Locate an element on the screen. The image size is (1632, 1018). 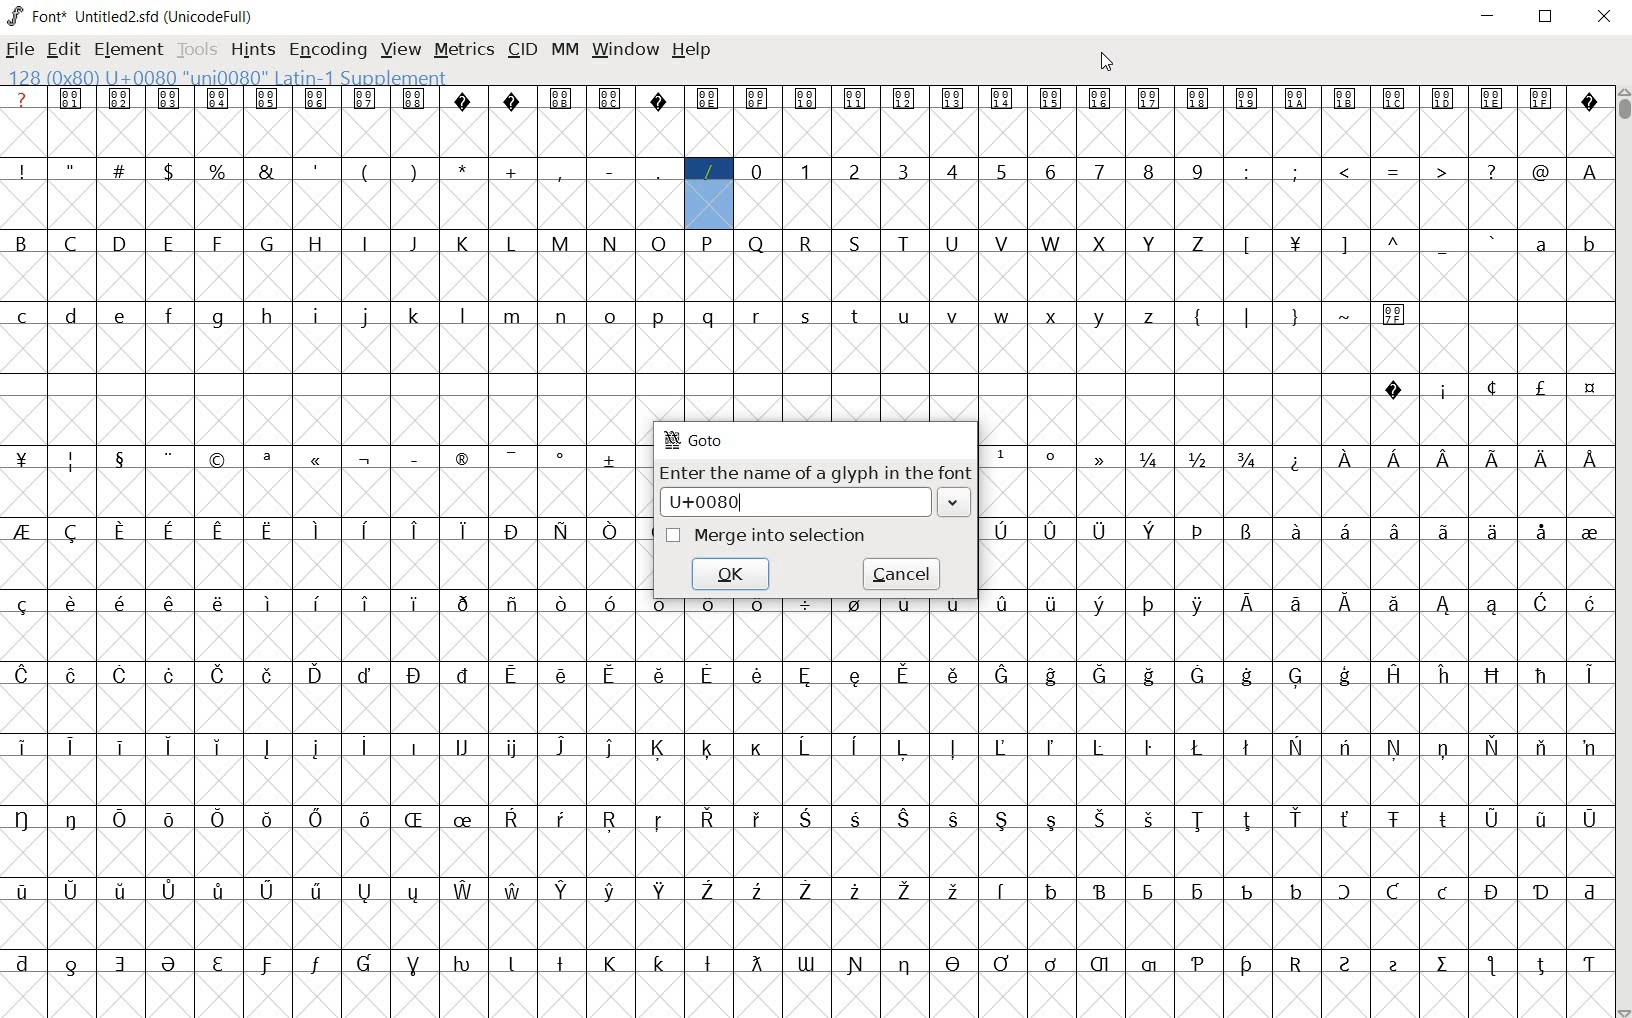
glyph is located at coordinates (1002, 531).